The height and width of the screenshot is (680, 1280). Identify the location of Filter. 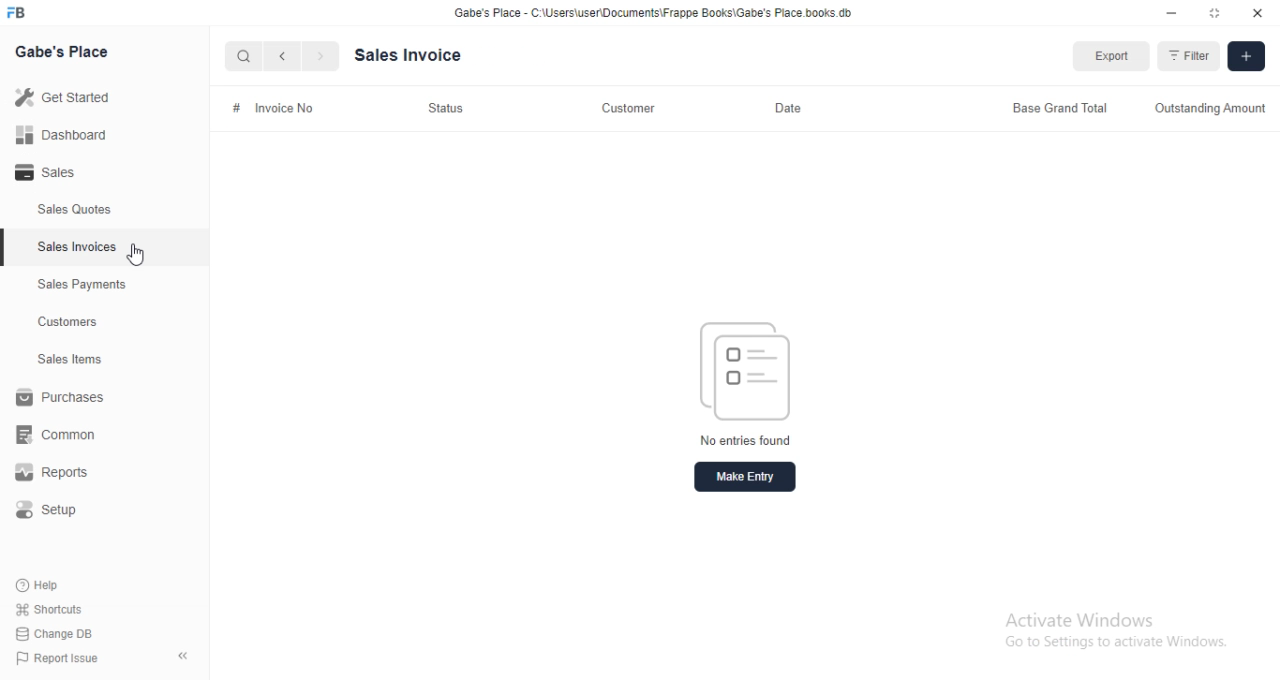
(1193, 55).